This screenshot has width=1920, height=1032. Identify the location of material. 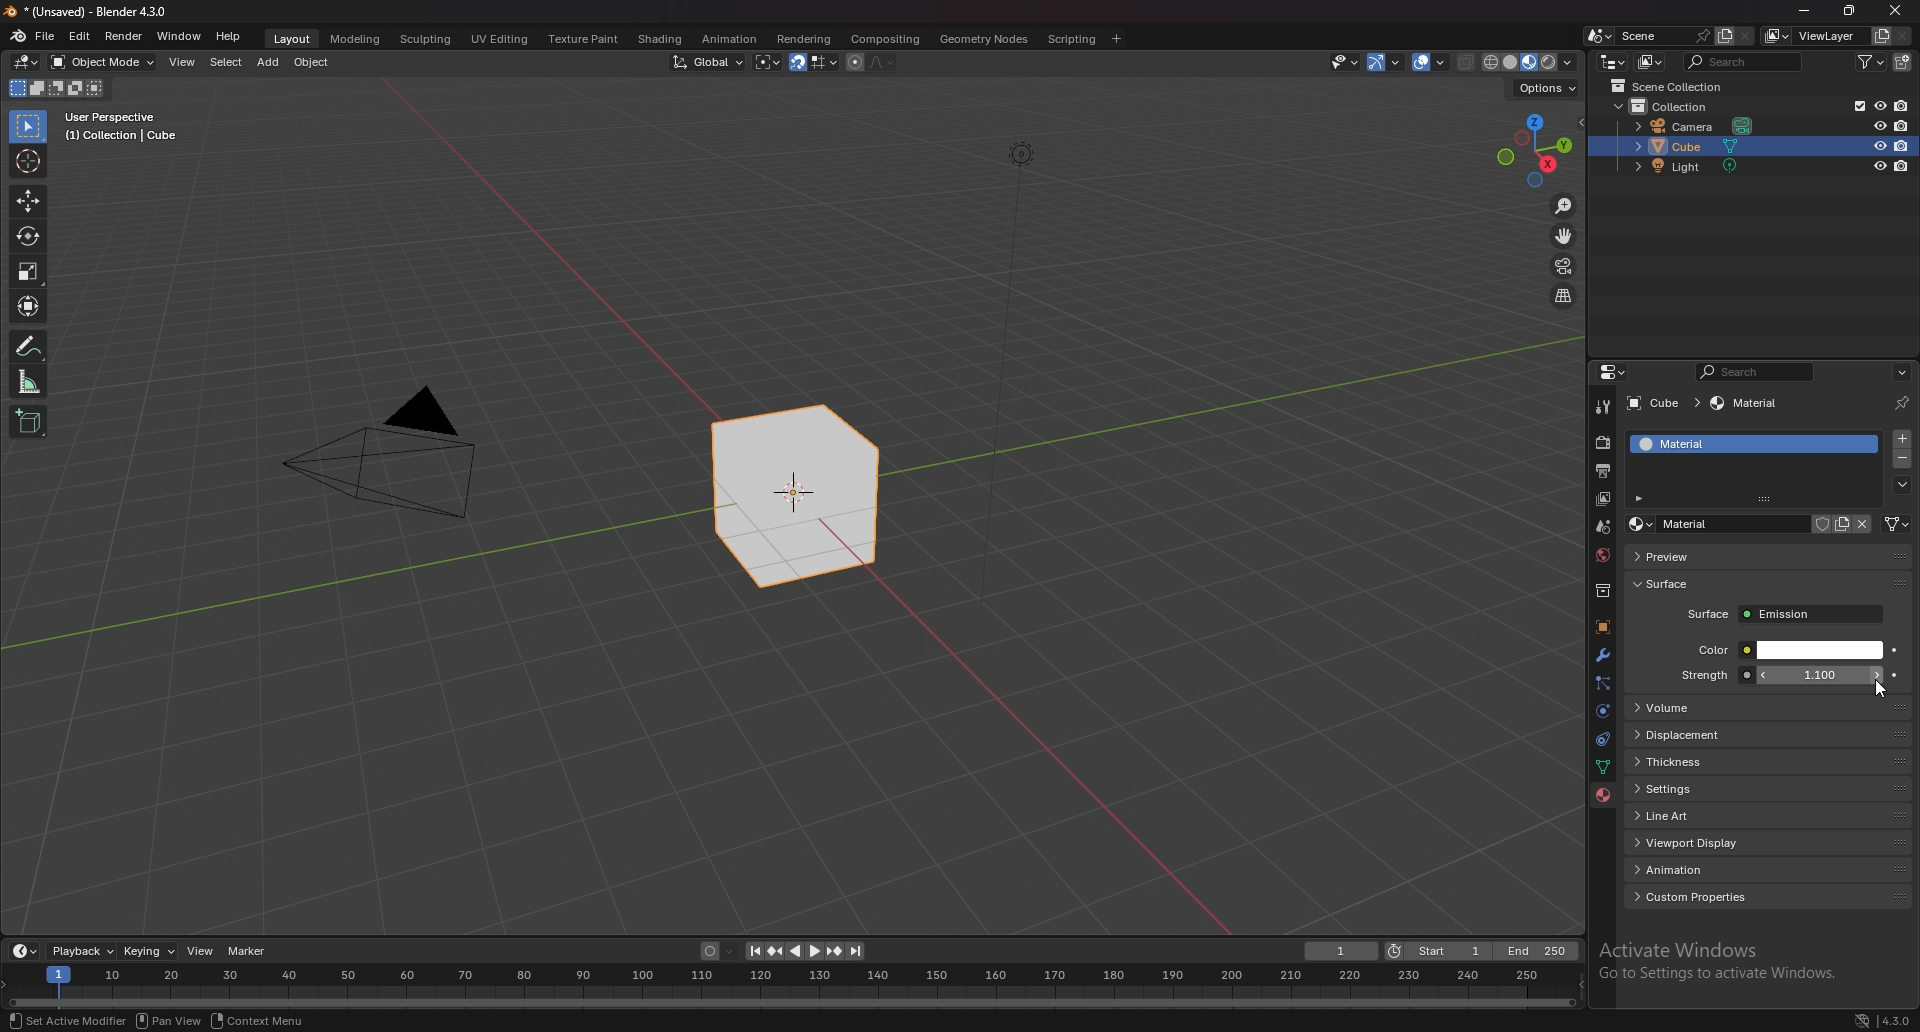
(1731, 444).